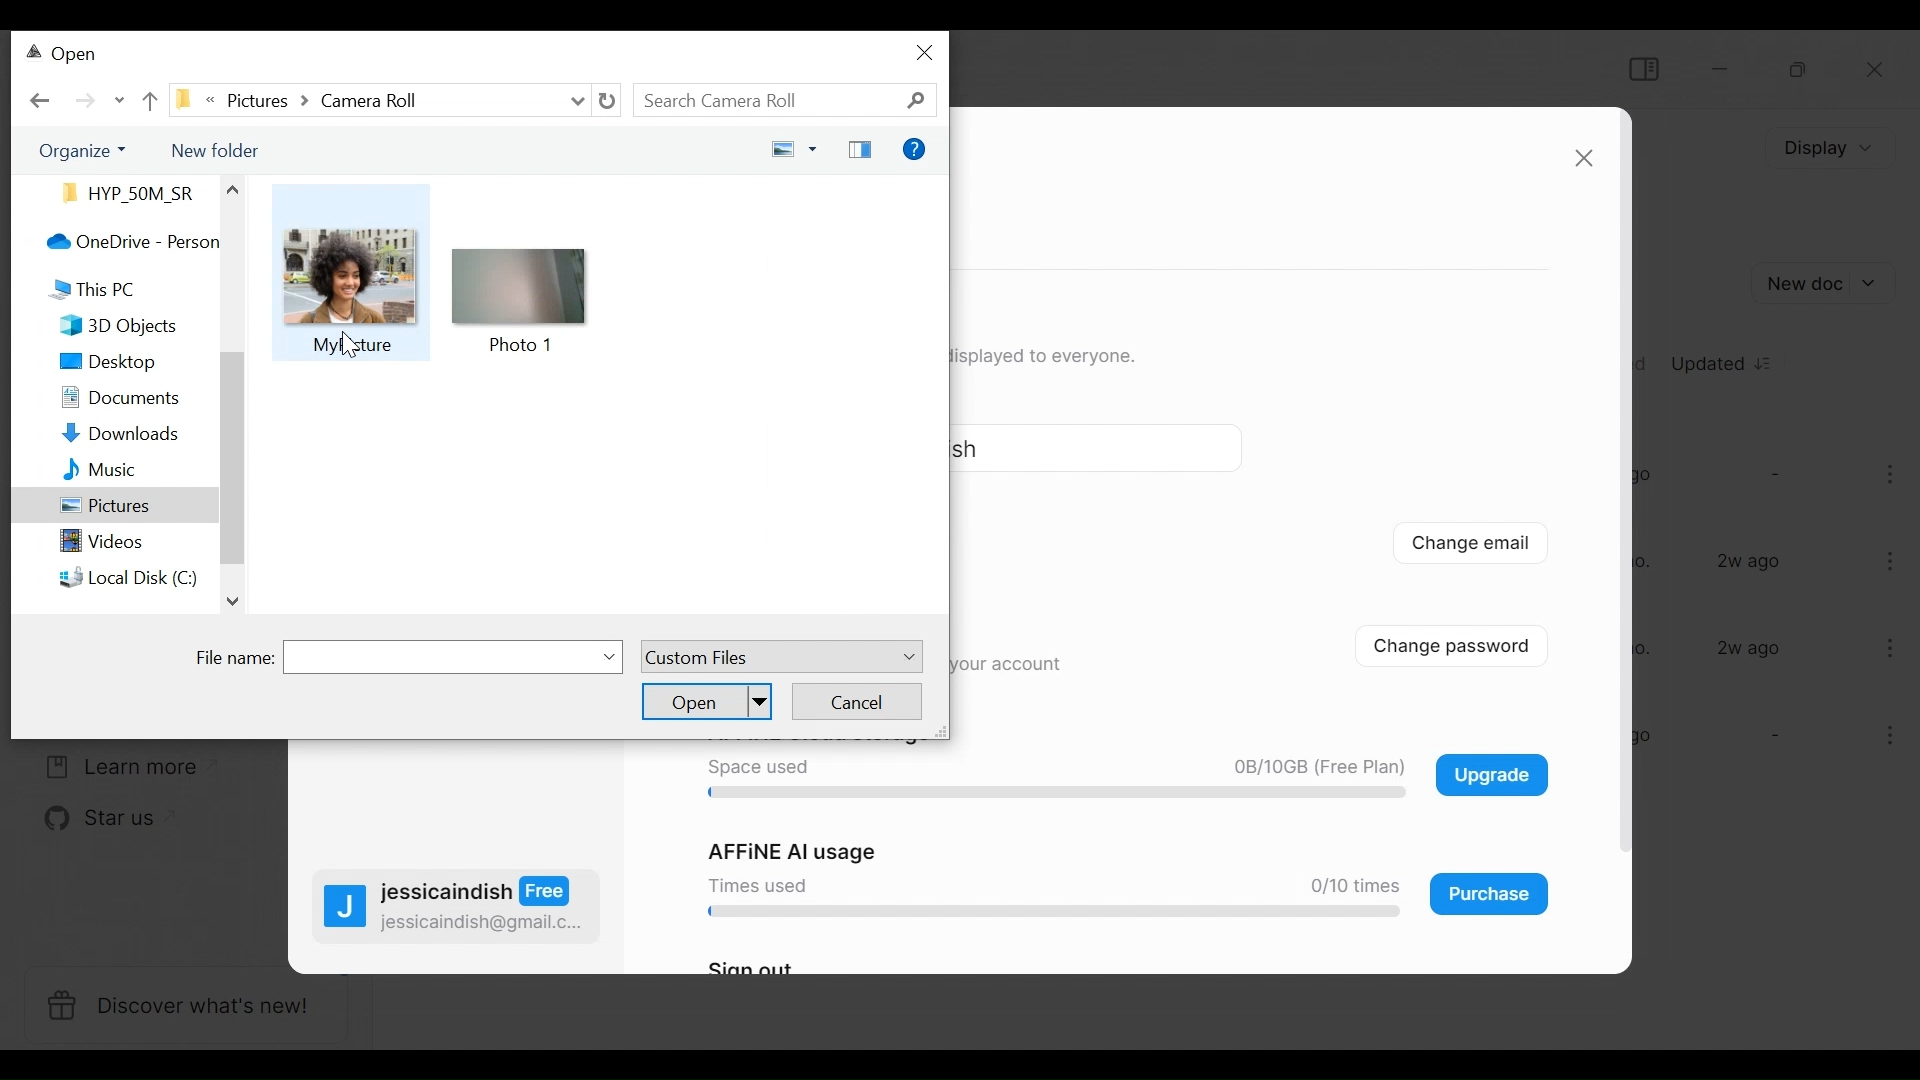 The image size is (1920, 1080). Describe the element at coordinates (787, 101) in the screenshot. I see `Search Documents` at that location.